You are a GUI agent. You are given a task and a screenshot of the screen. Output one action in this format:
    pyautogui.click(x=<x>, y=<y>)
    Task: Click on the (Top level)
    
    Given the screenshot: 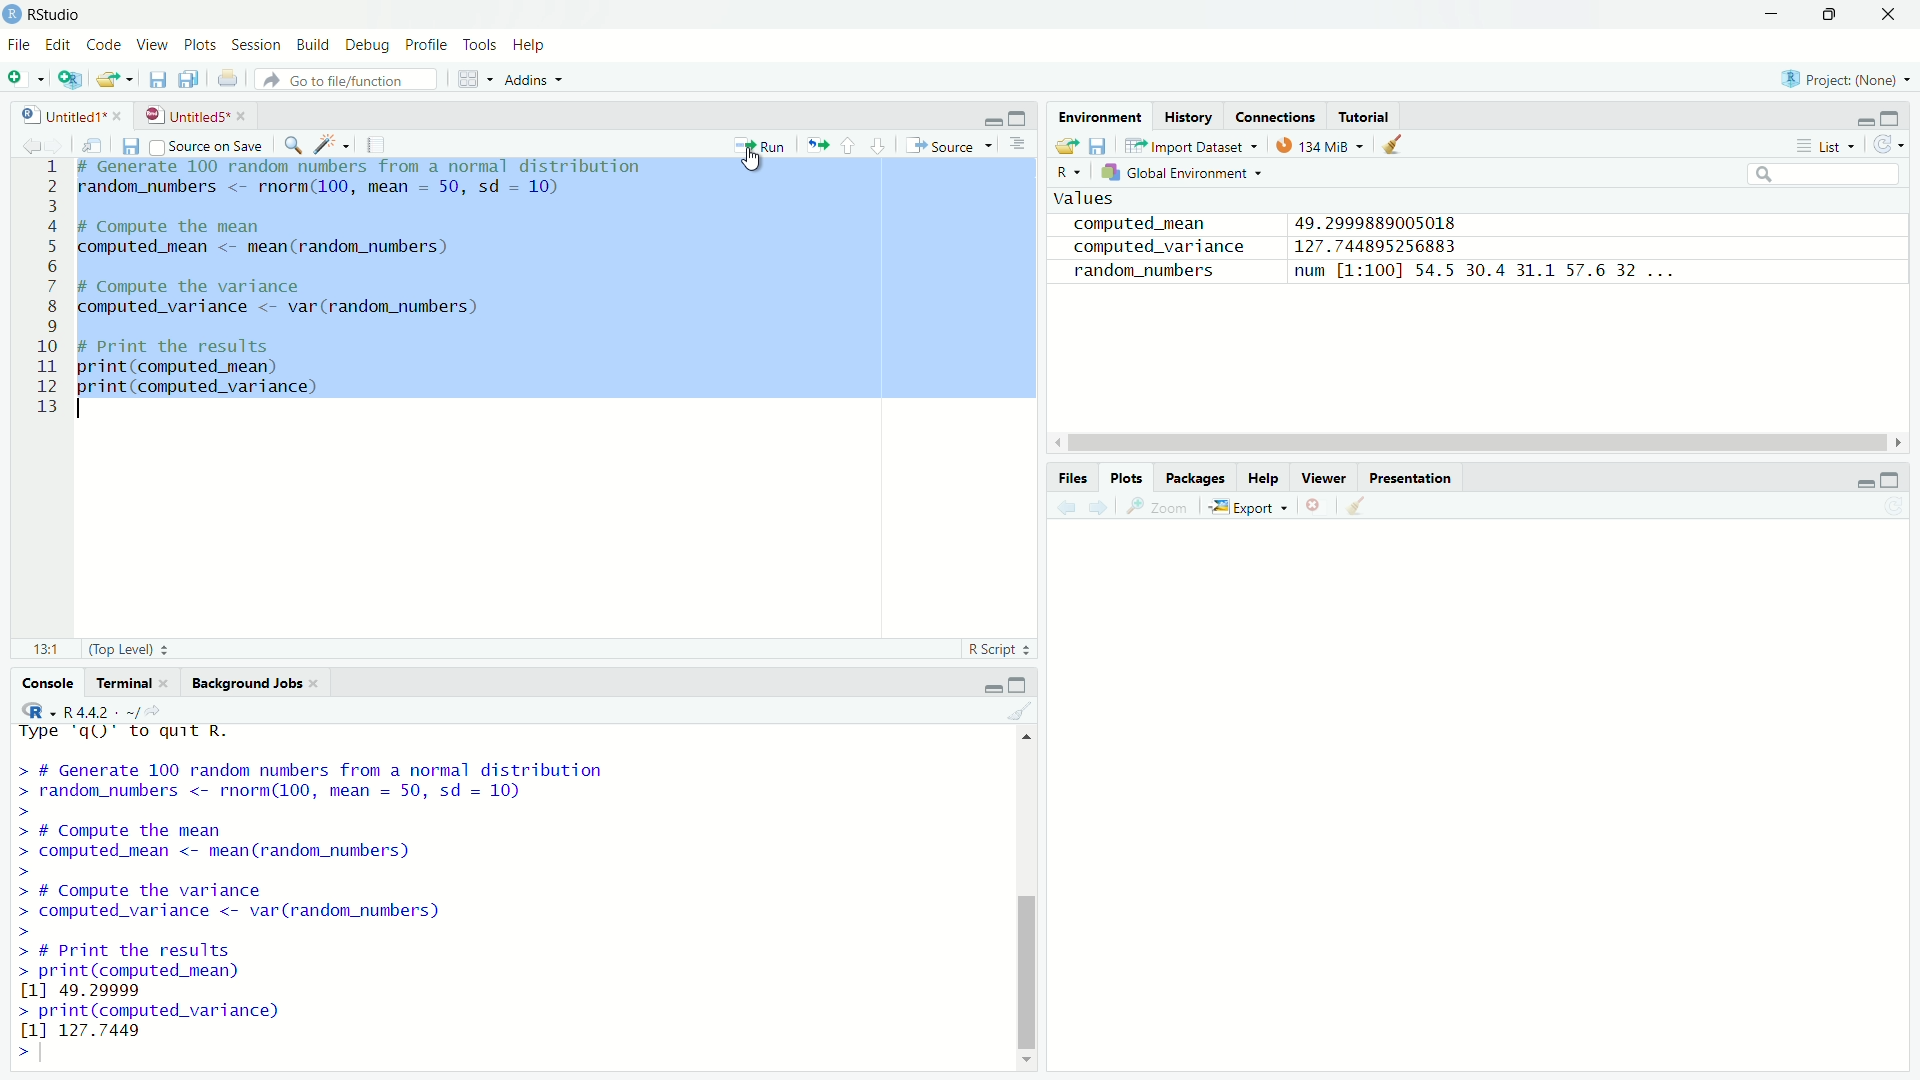 What is the action you would take?
    pyautogui.click(x=135, y=650)
    